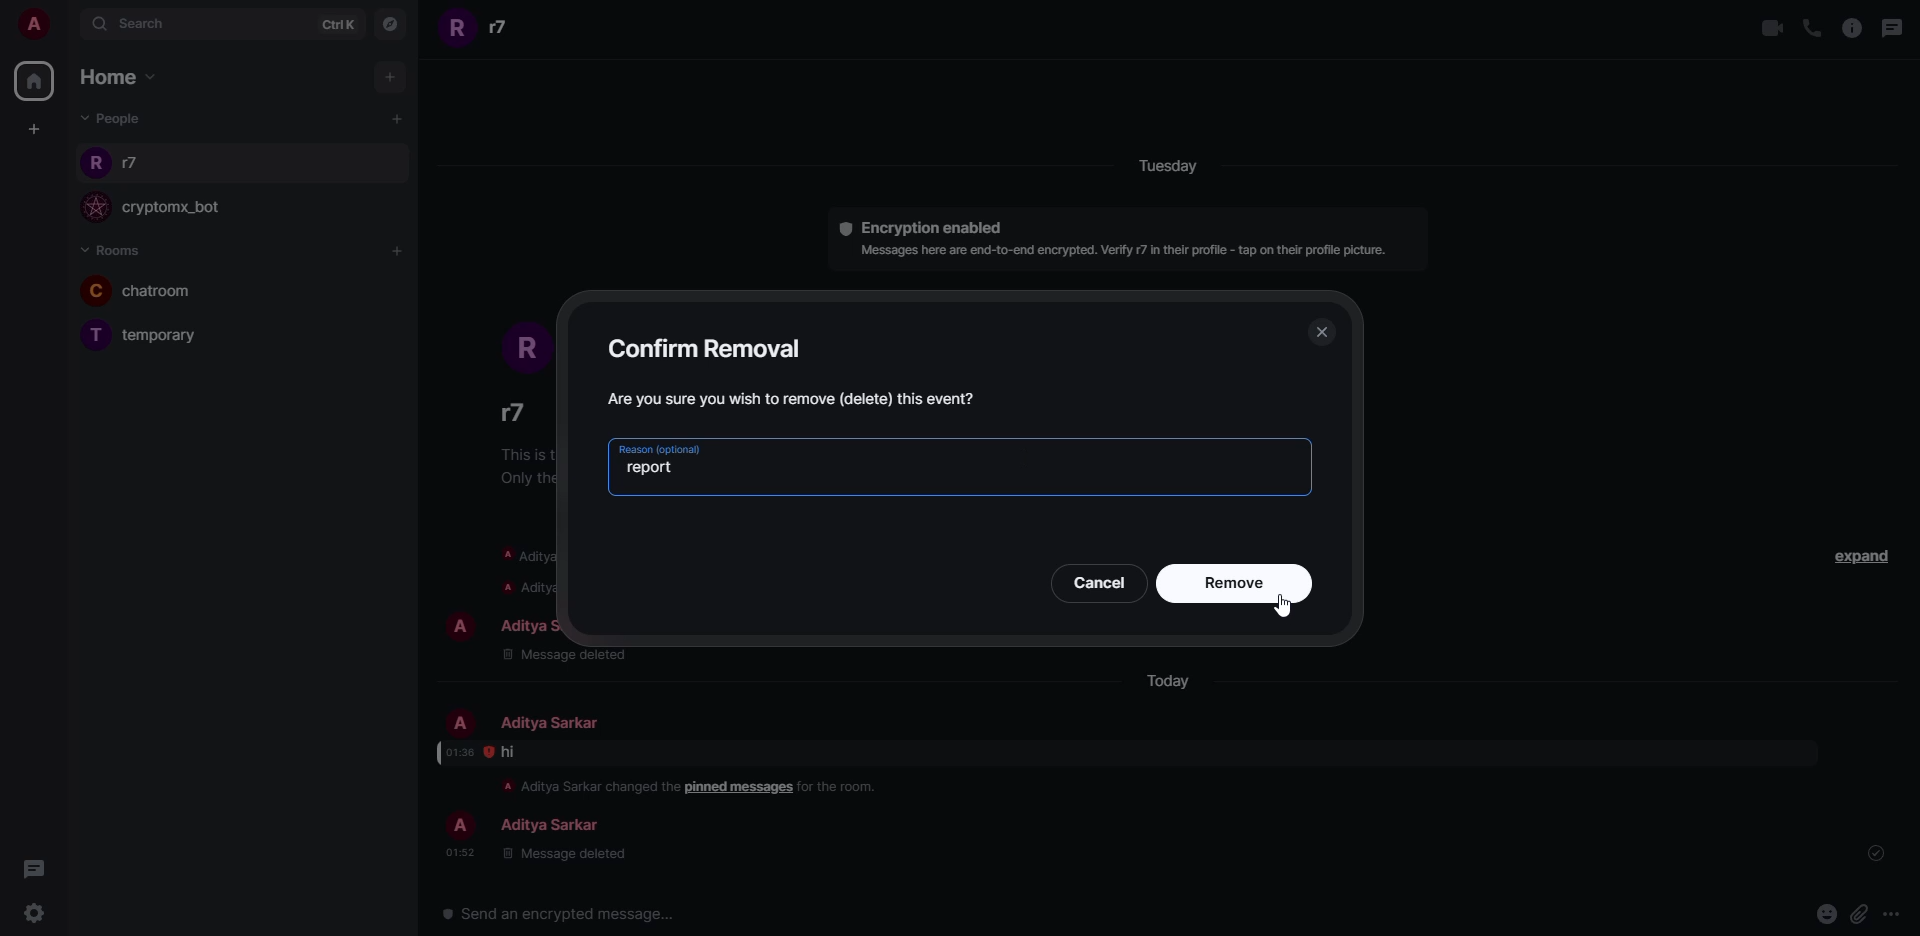 The height and width of the screenshot is (936, 1920). What do you see at coordinates (387, 28) in the screenshot?
I see `navigator` at bounding box center [387, 28].